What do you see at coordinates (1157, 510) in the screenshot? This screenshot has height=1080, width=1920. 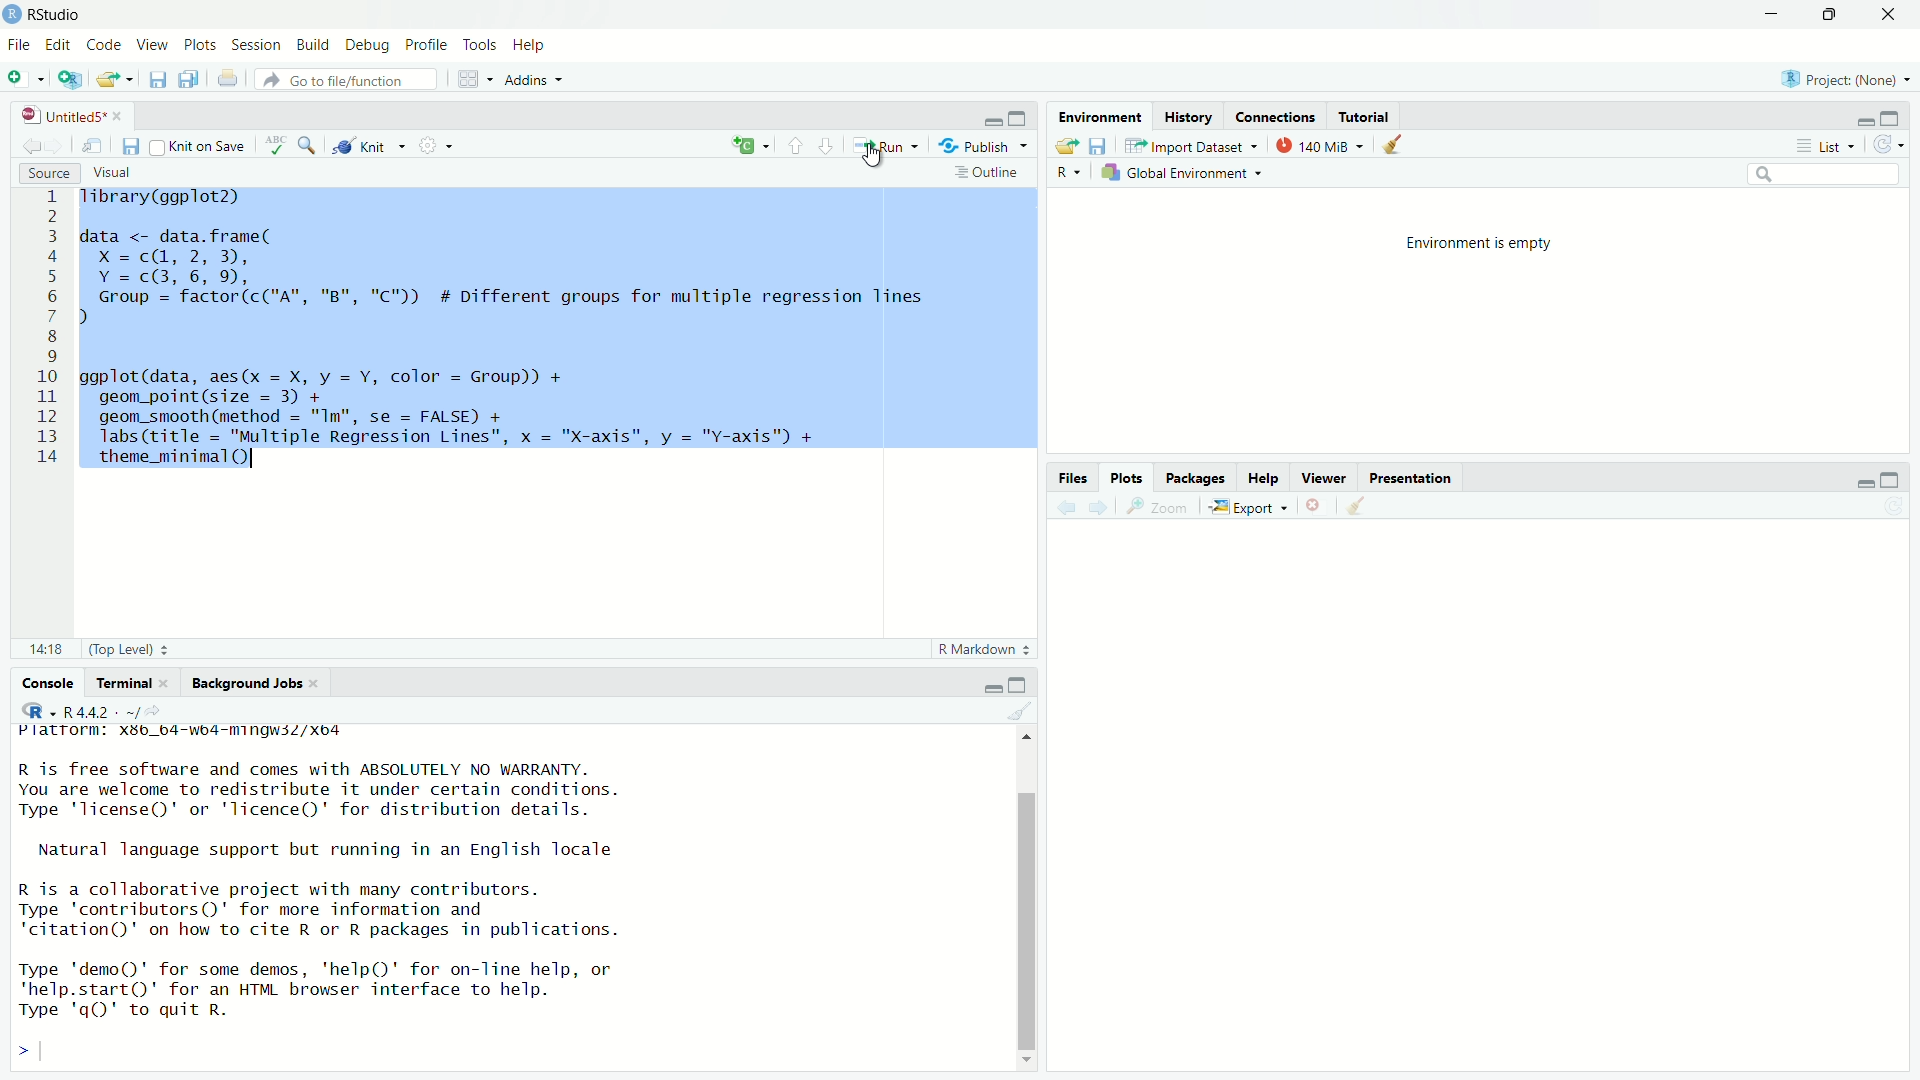 I see `zoom` at bounding box center [1157, 510].